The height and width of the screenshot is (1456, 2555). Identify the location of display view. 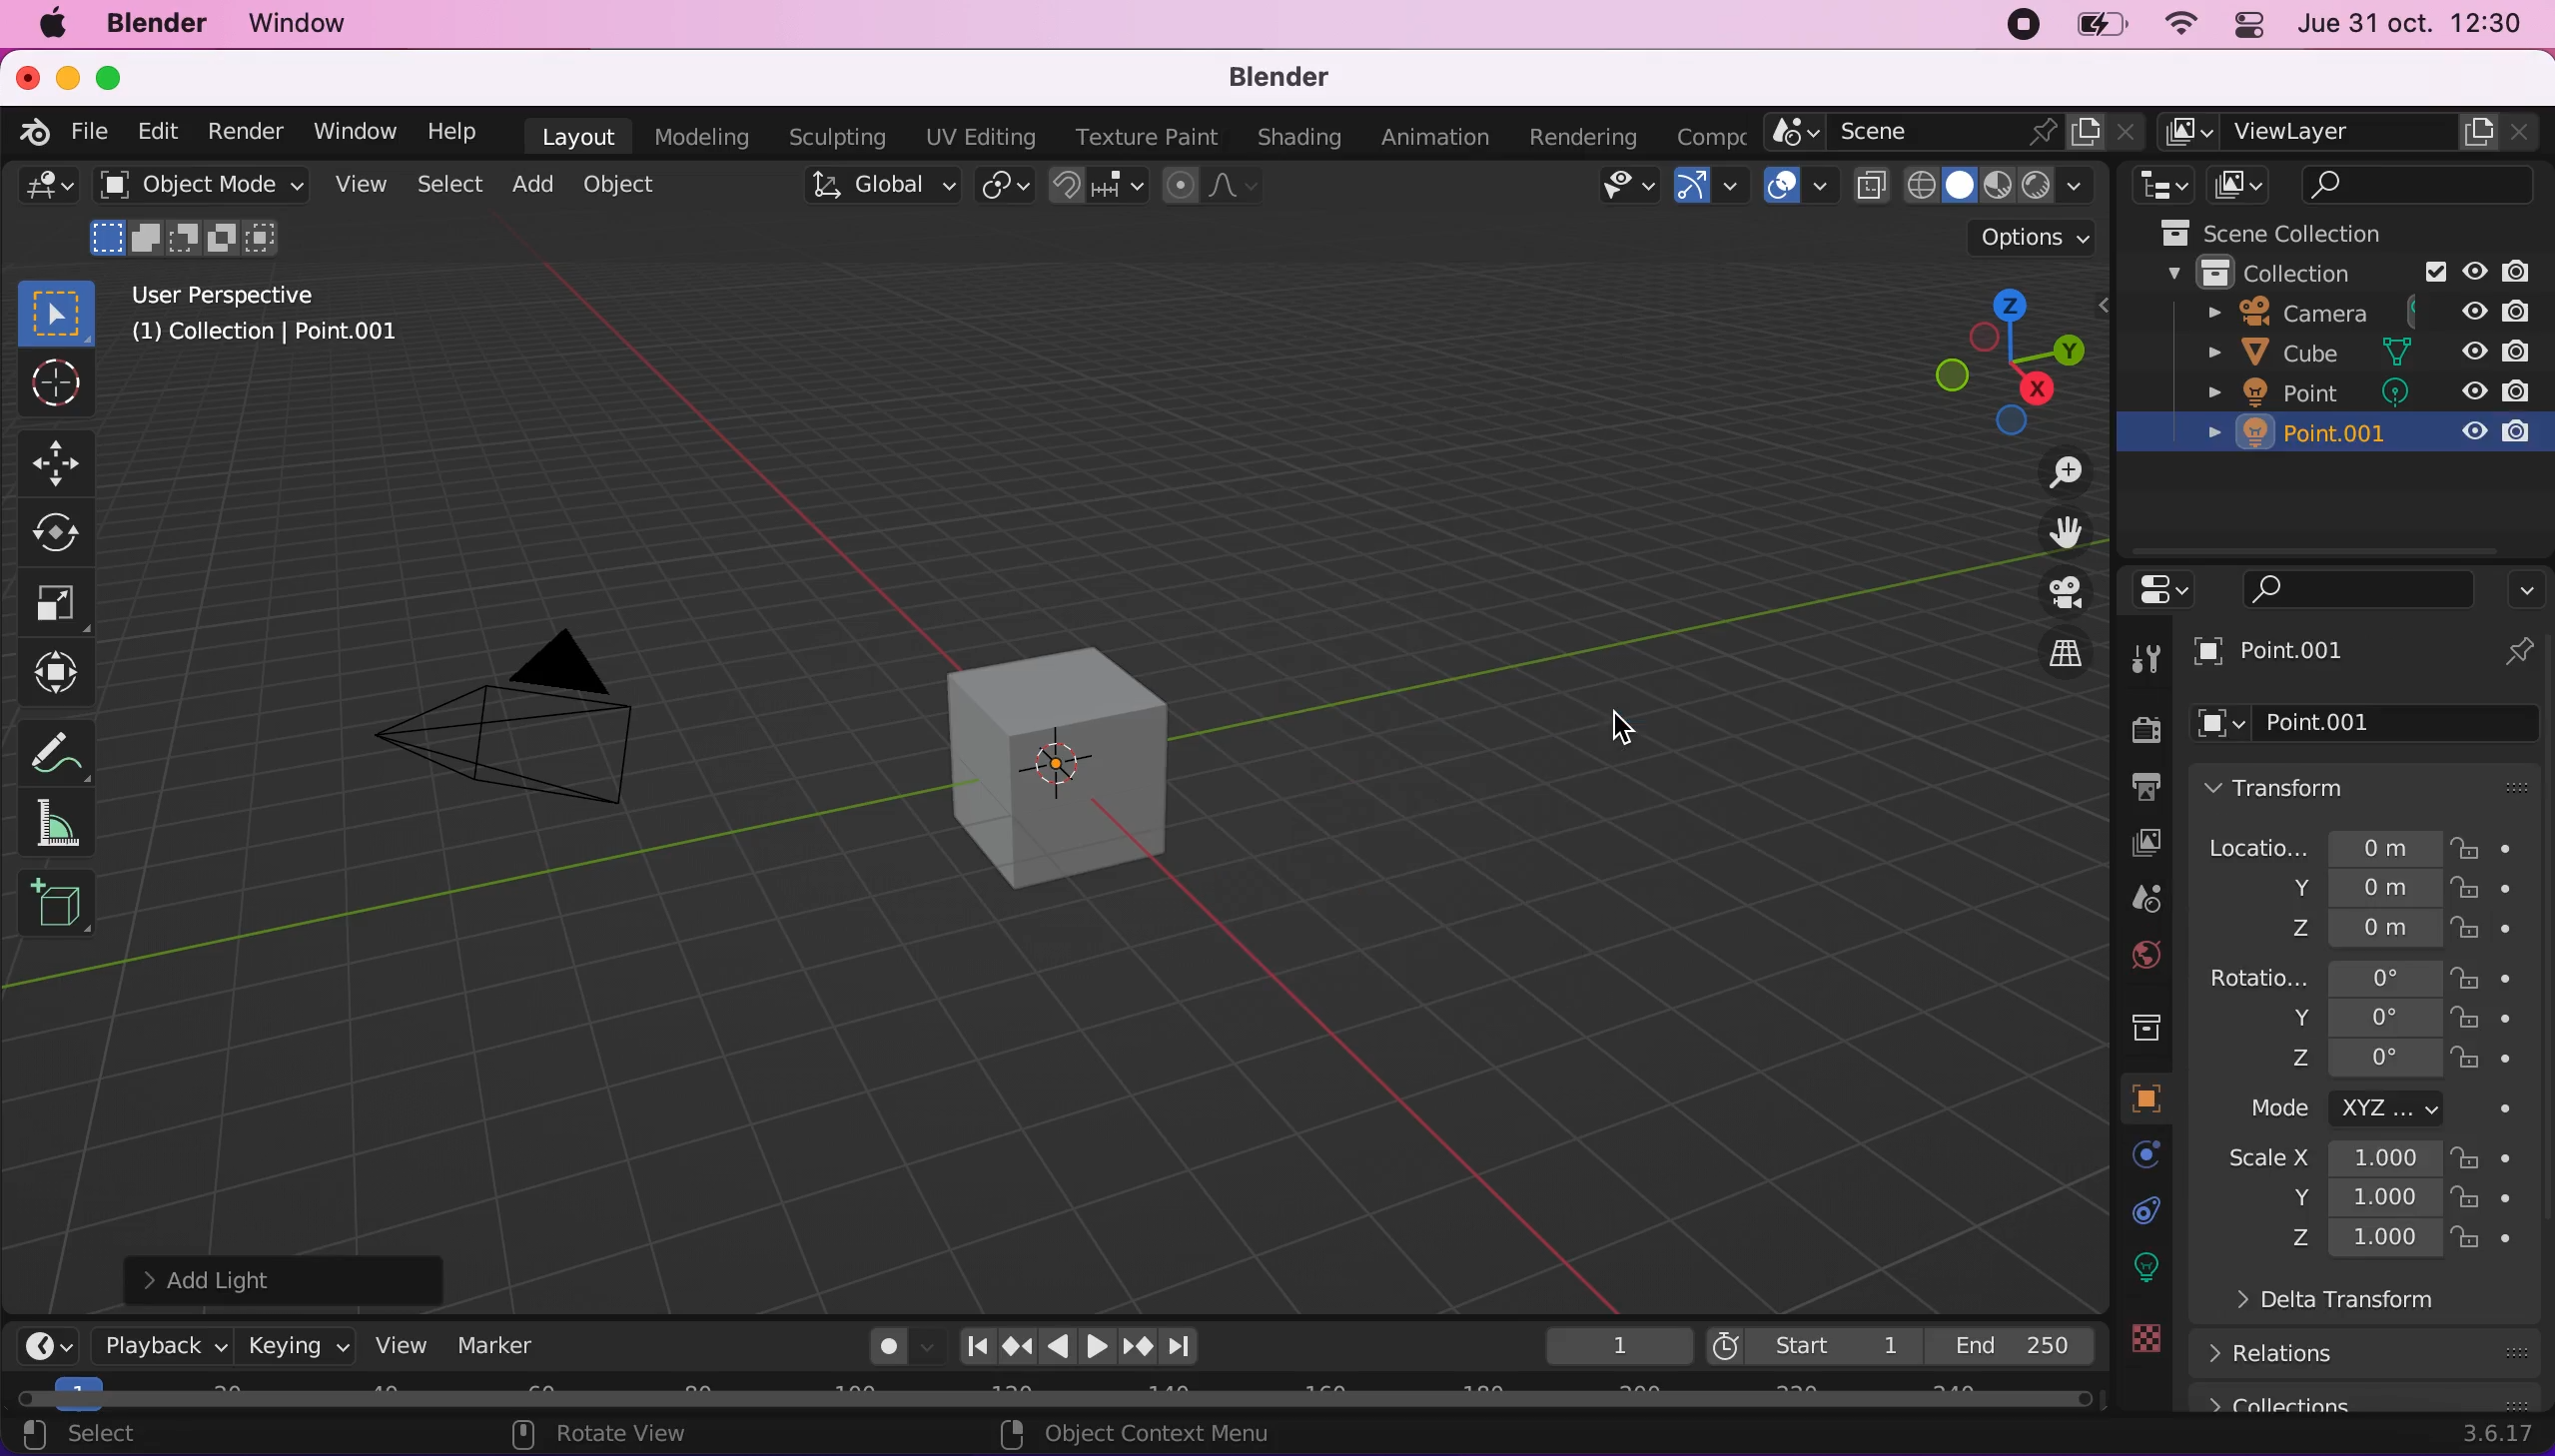
(2241, 185).